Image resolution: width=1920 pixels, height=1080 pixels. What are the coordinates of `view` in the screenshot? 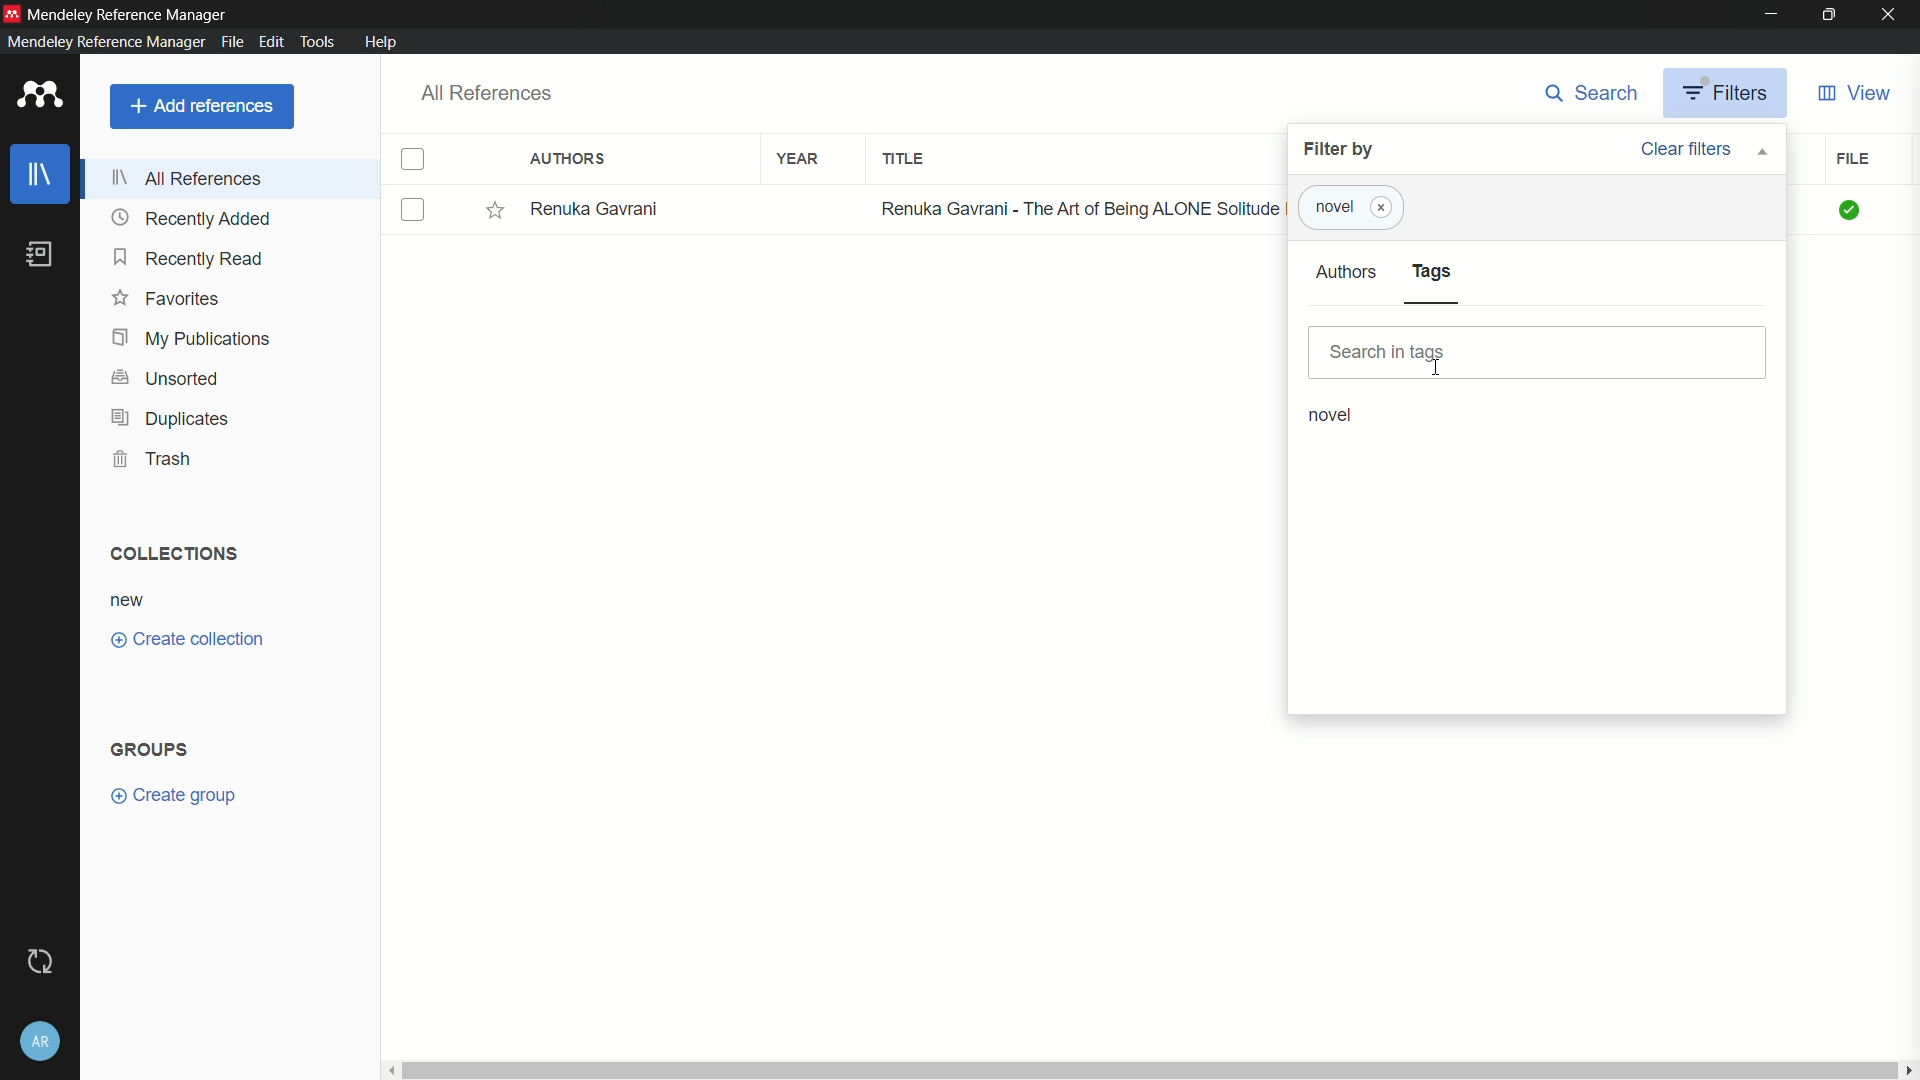 It's located at (1856, 94).